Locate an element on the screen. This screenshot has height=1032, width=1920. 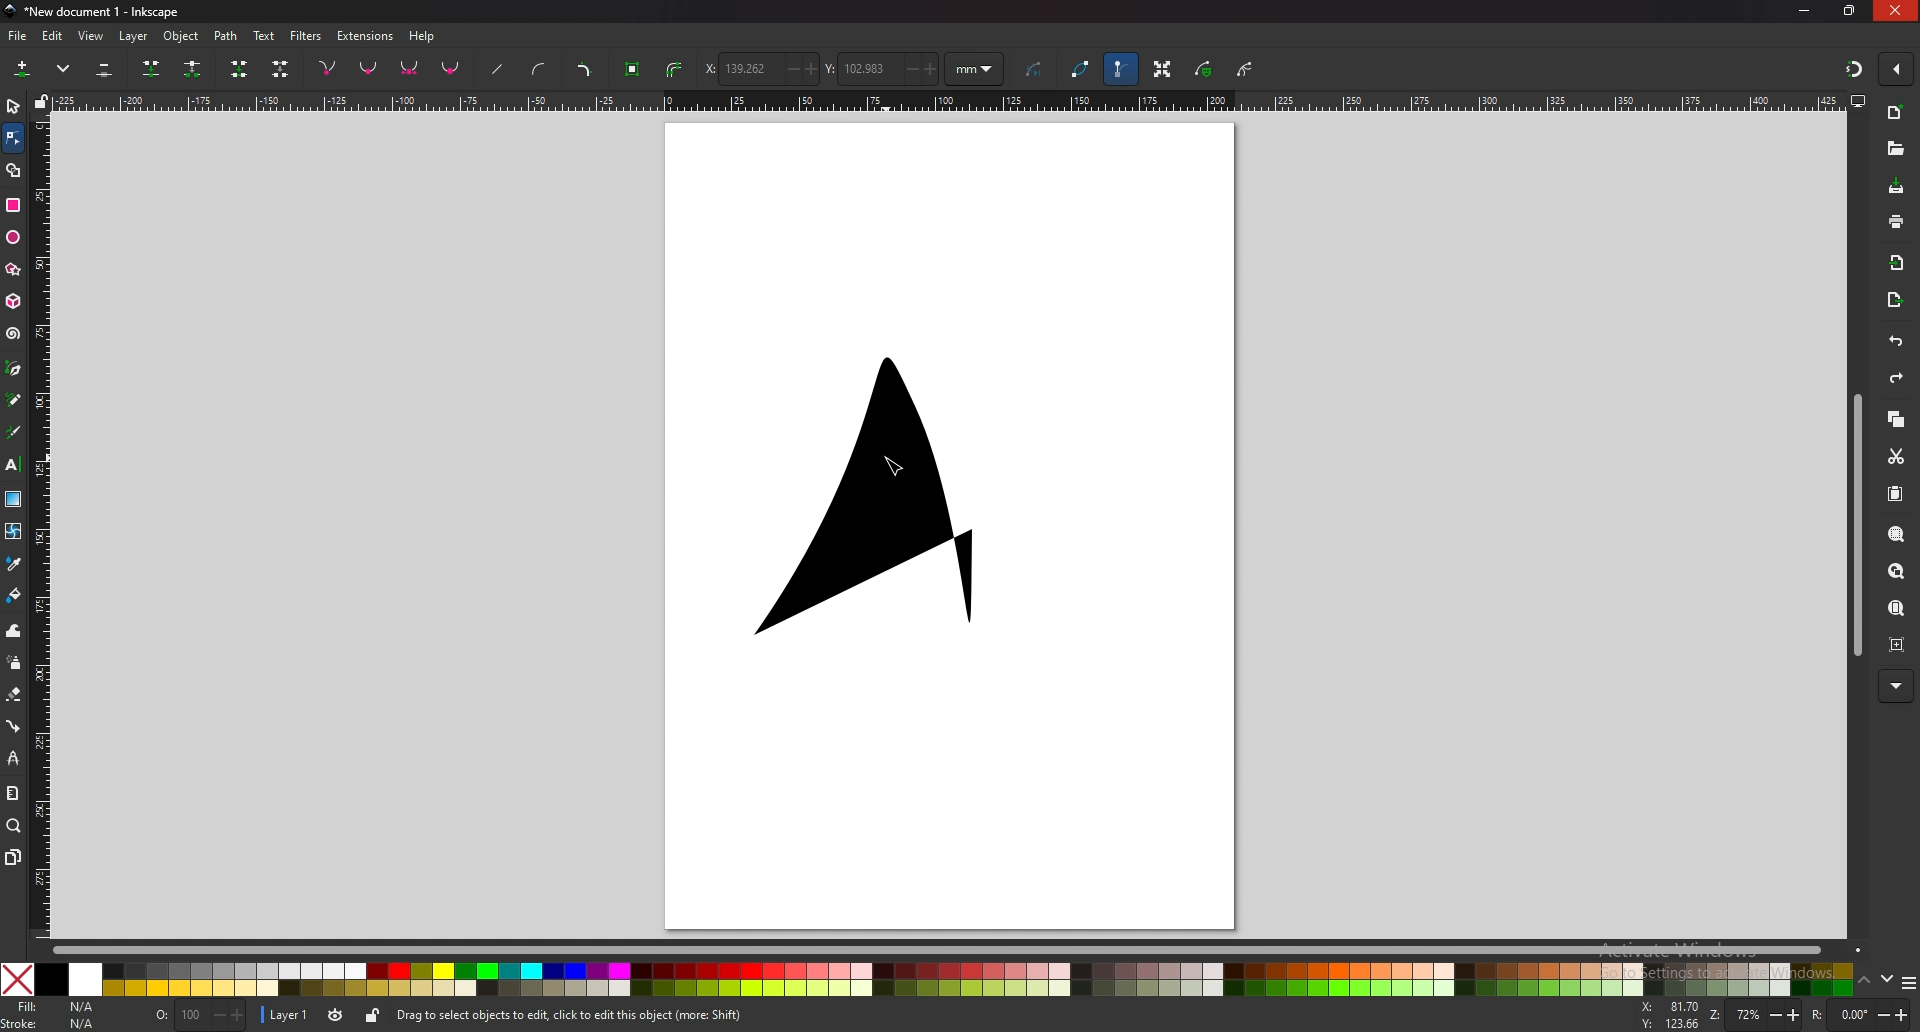
zoom is located at coordinates (1755, 1014).